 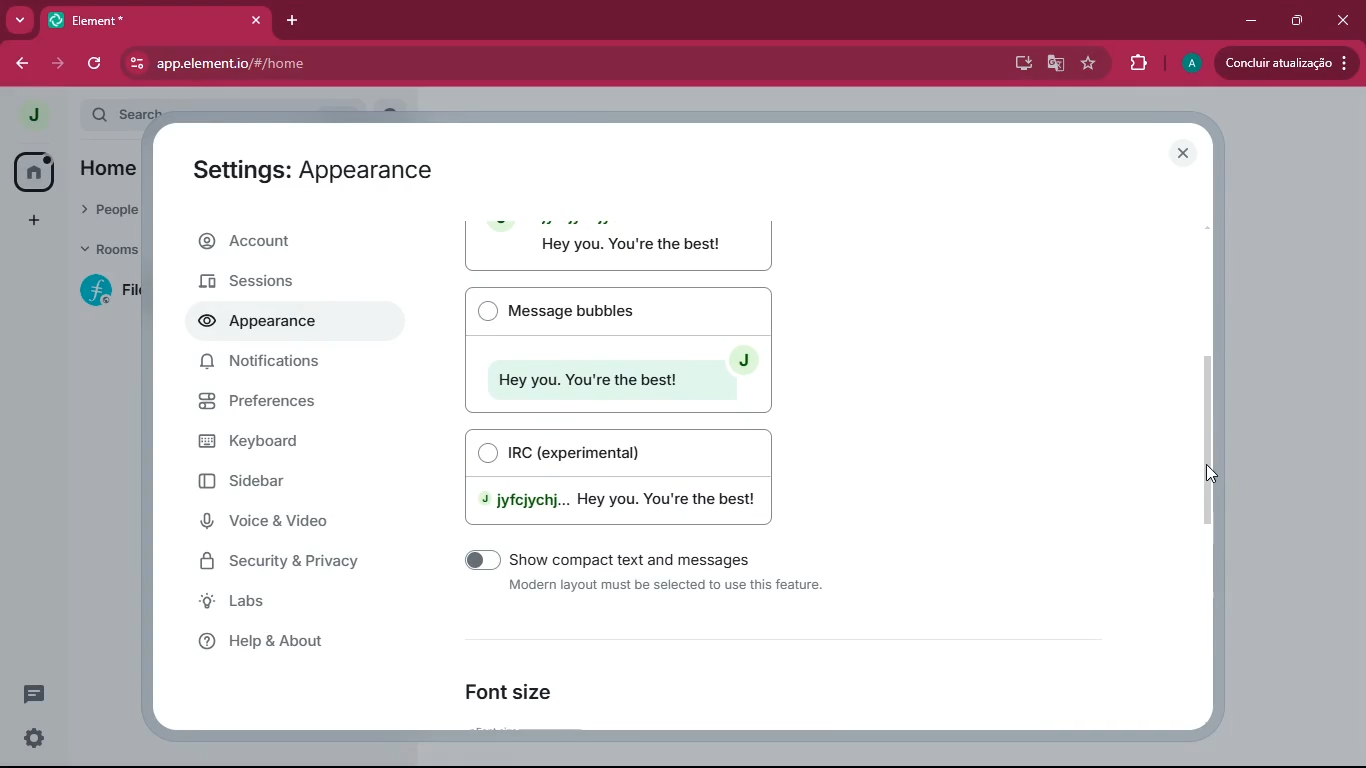 I want to click on close, so click(x=1180, y=151).